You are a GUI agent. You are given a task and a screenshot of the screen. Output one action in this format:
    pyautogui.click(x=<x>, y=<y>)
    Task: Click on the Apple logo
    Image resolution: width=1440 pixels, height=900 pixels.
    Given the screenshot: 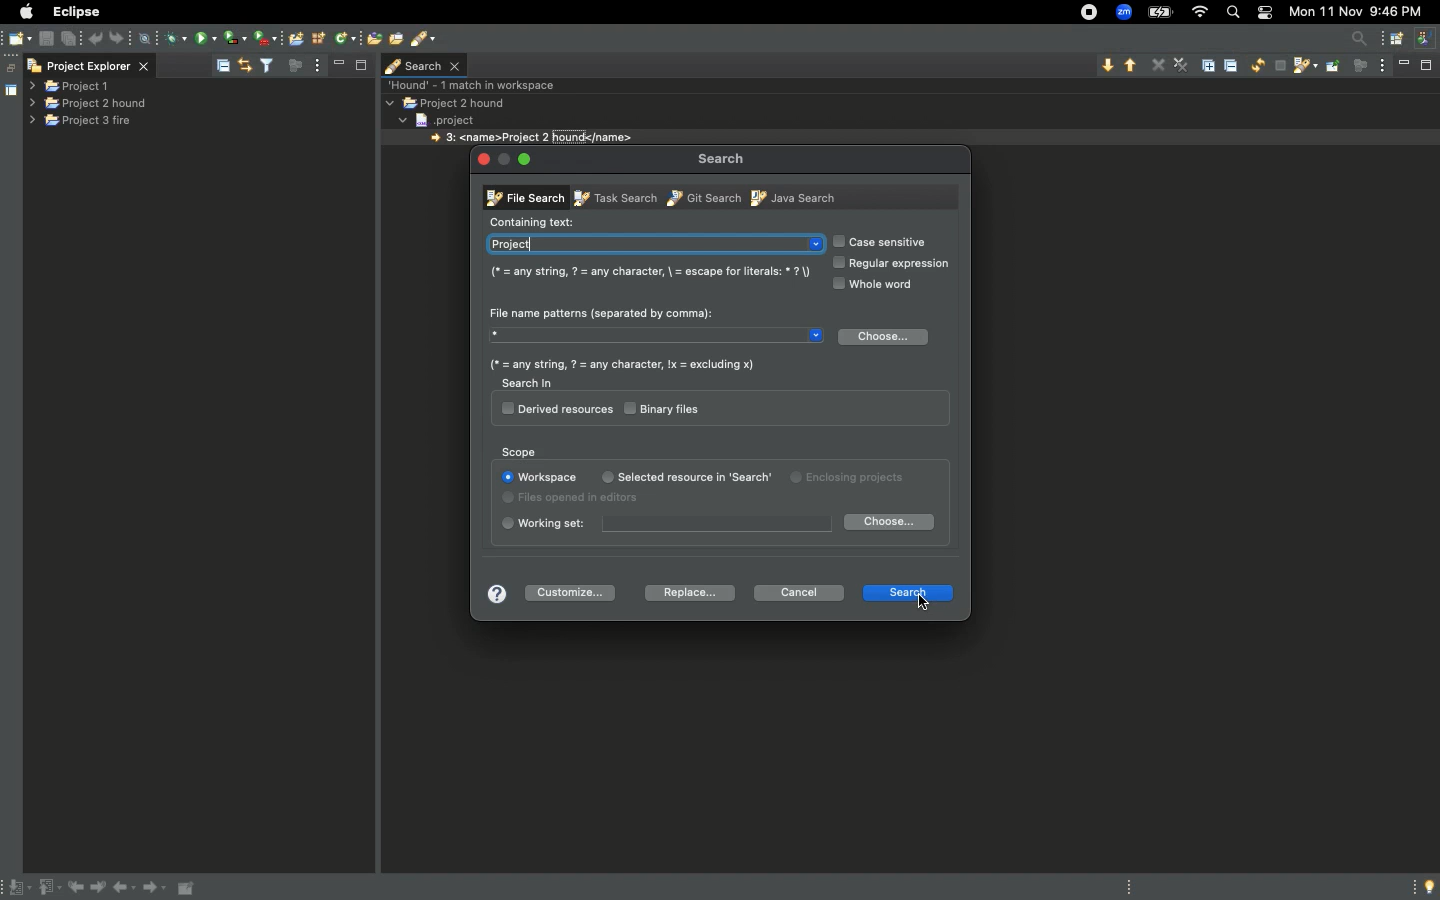 What is the action you would take?
    pyautogui.click(x=27, y=11)
    